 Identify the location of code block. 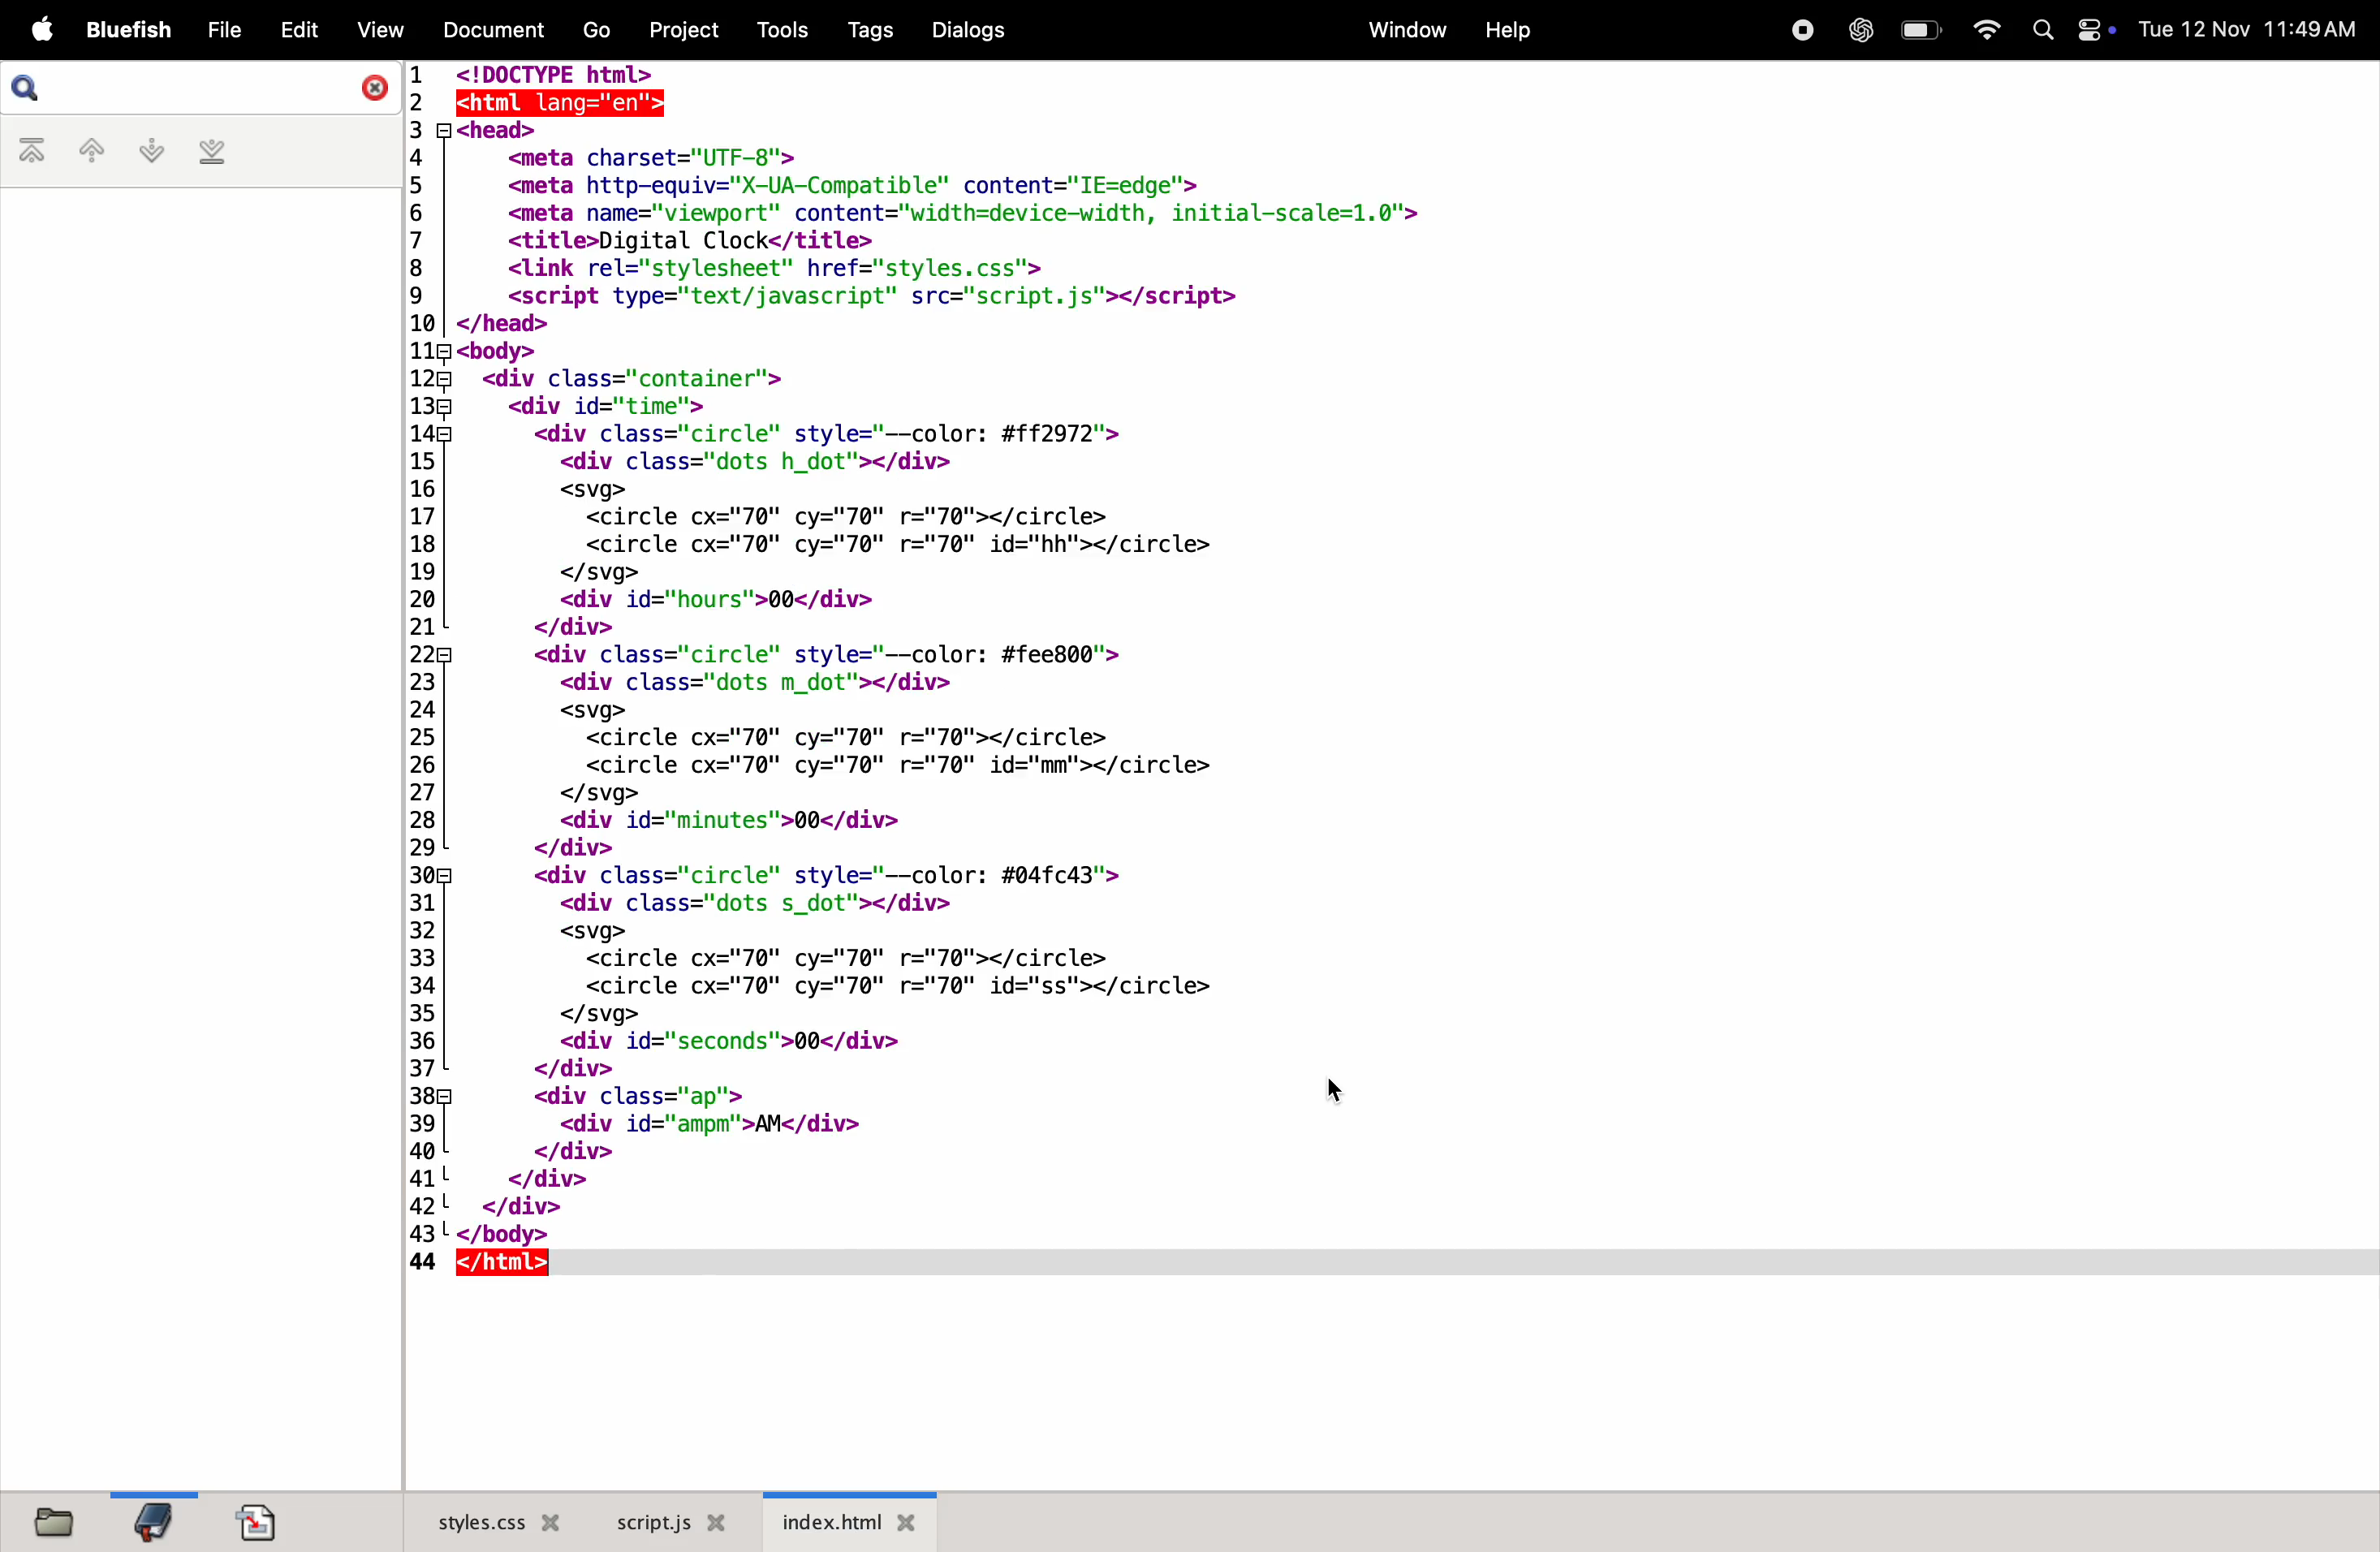
(930, 676).